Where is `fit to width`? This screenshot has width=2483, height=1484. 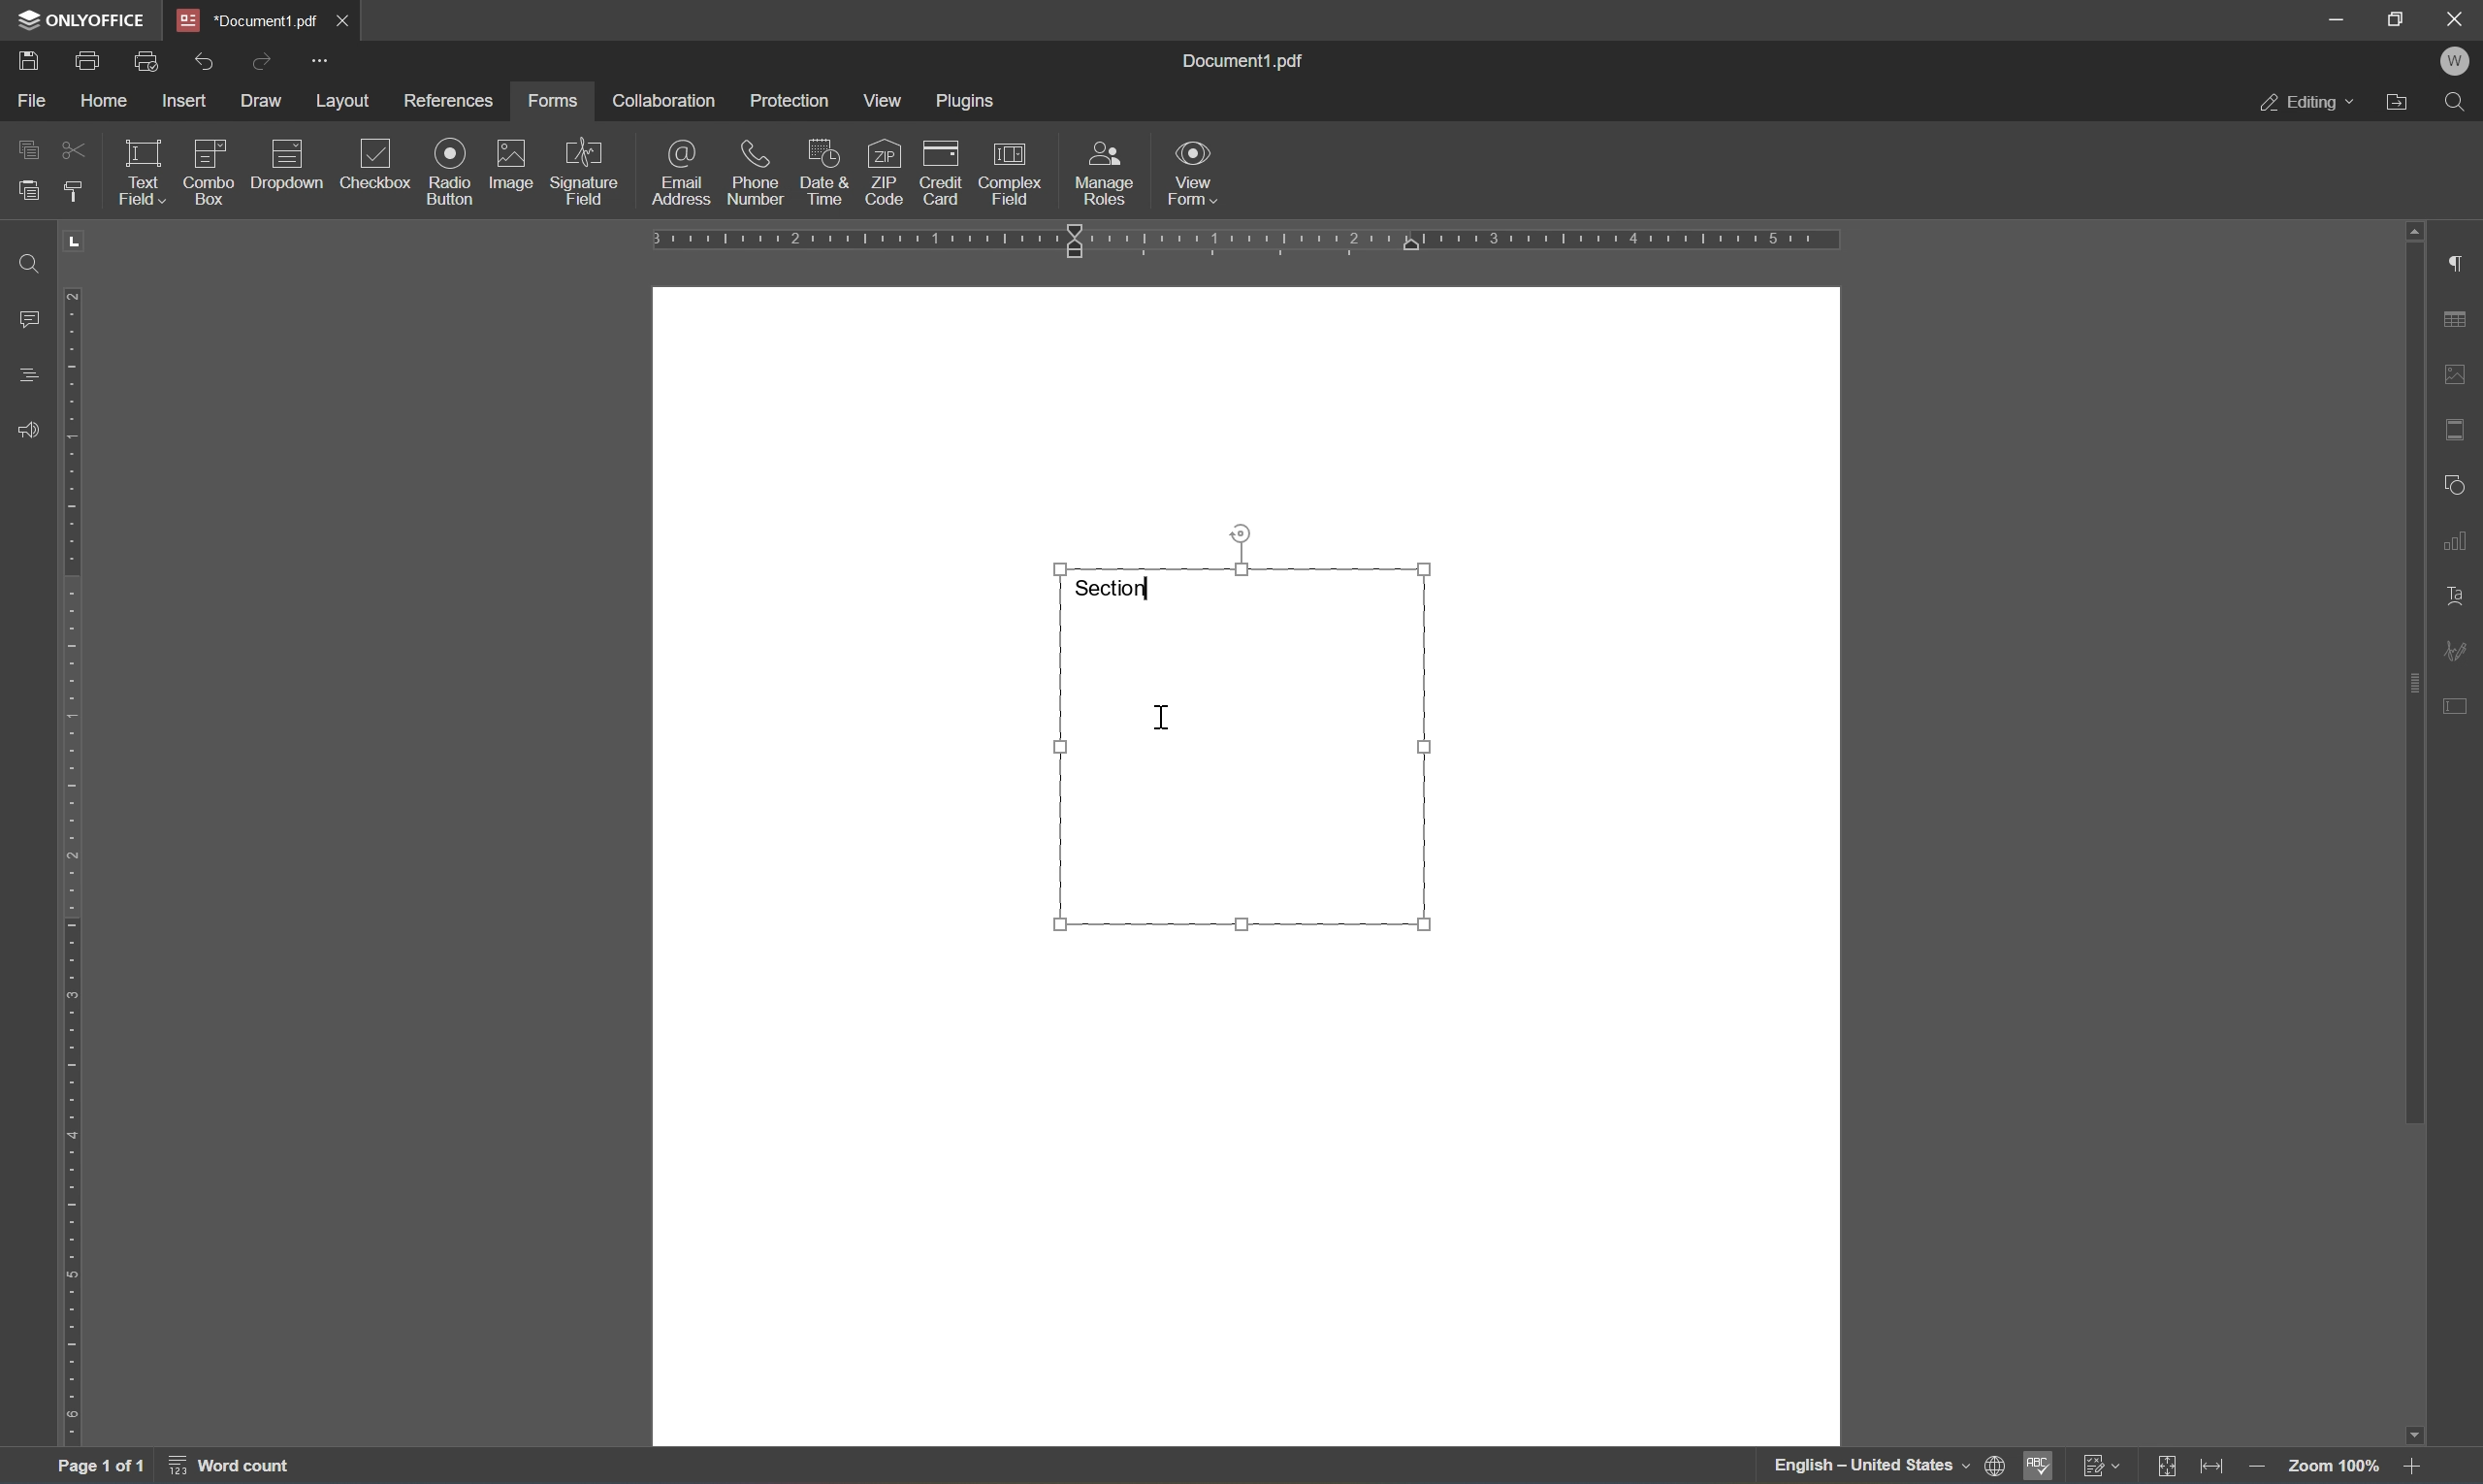
fit to width is located at coordinates (2219, 1466).